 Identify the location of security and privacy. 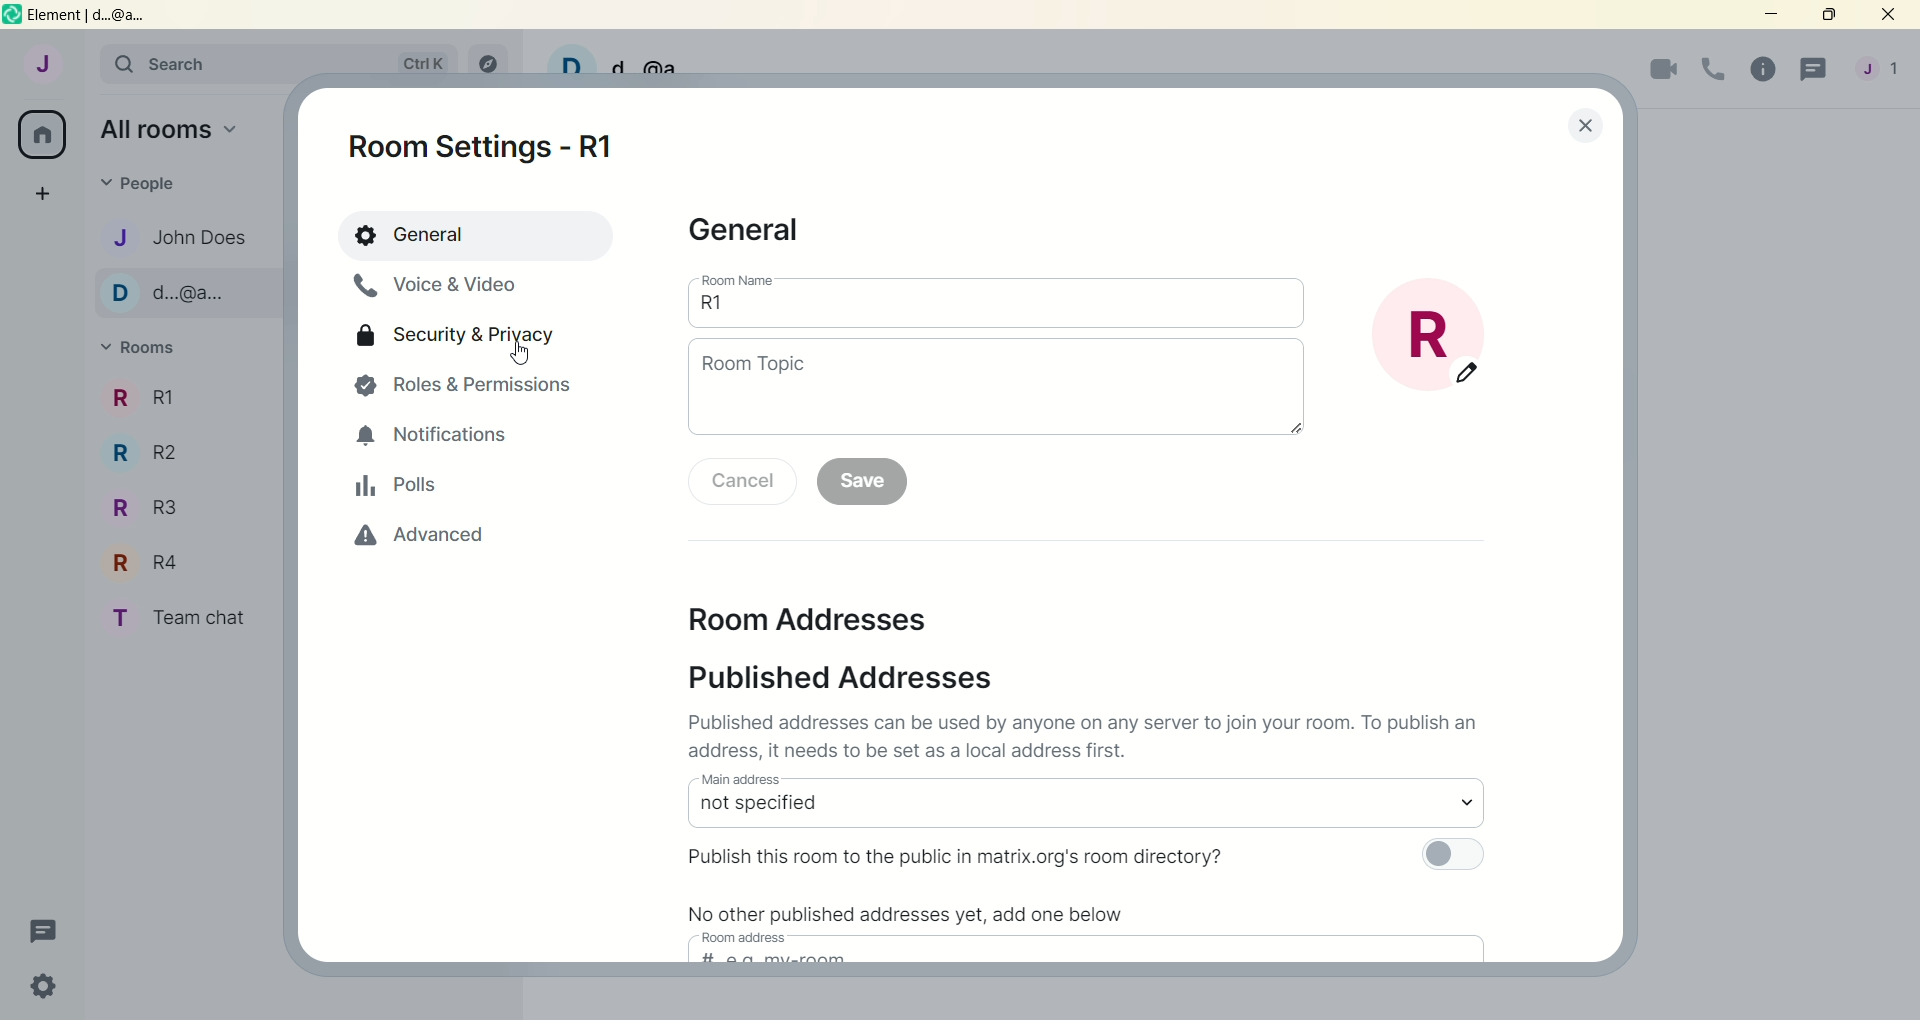
(461, 339).